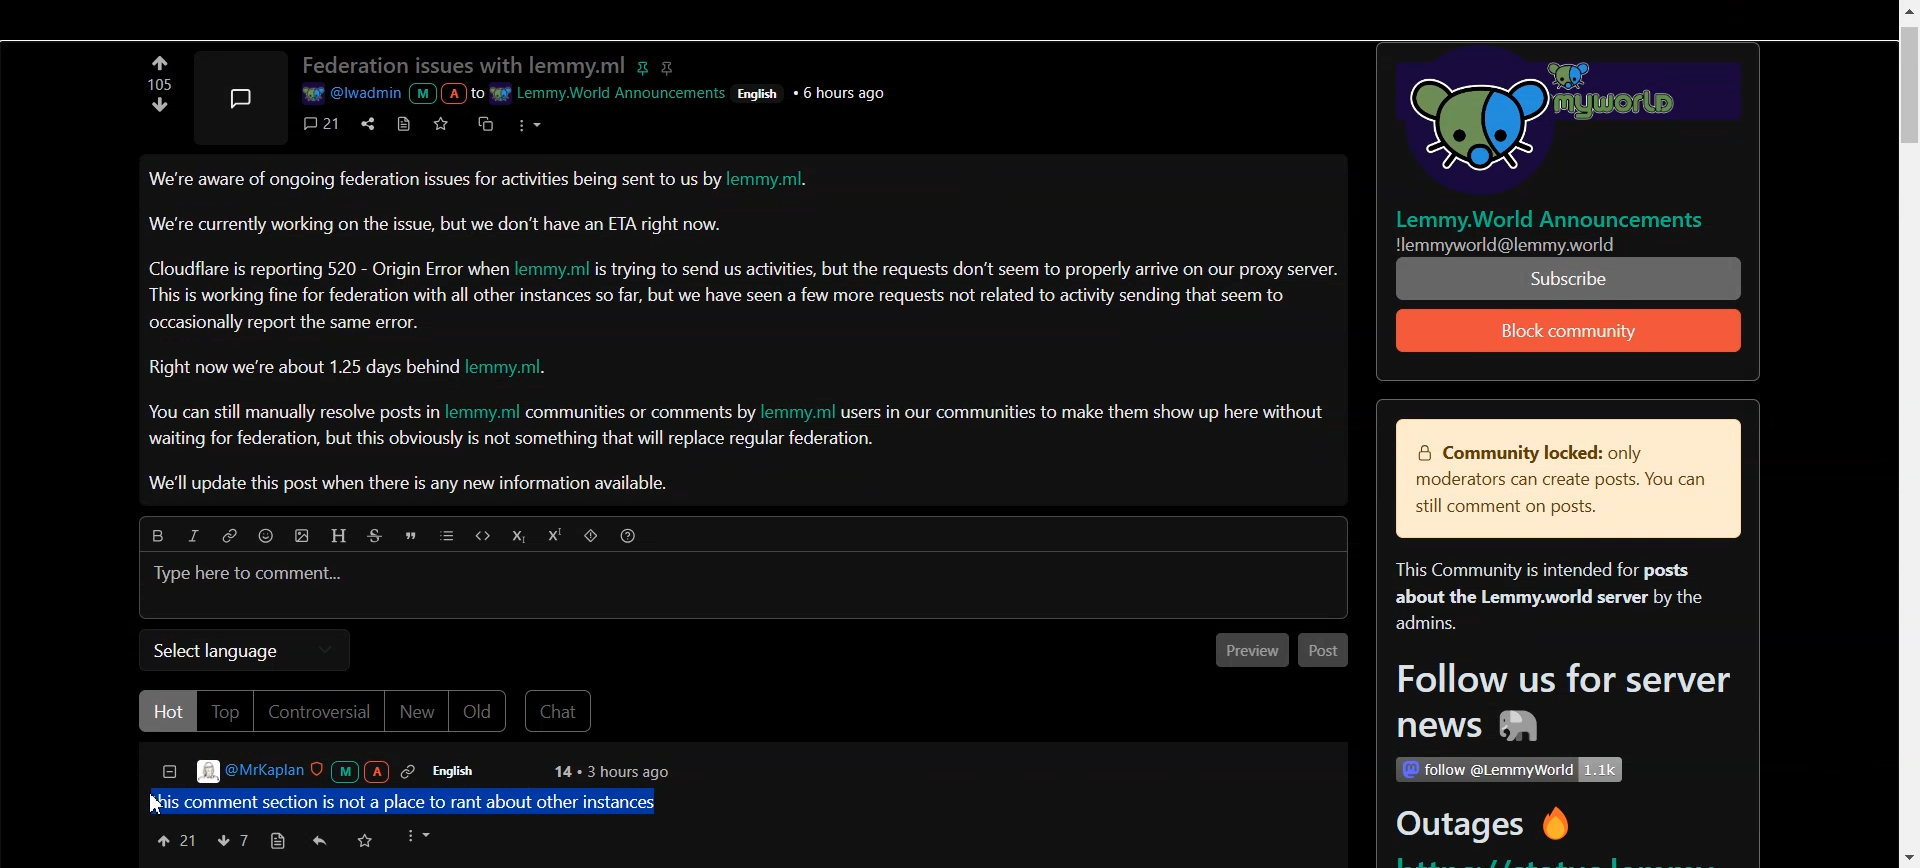 The image size is (1920, 868). Describe the element at coordinates (671, 66) in the screenshot. I see `hyperlink` at that location.